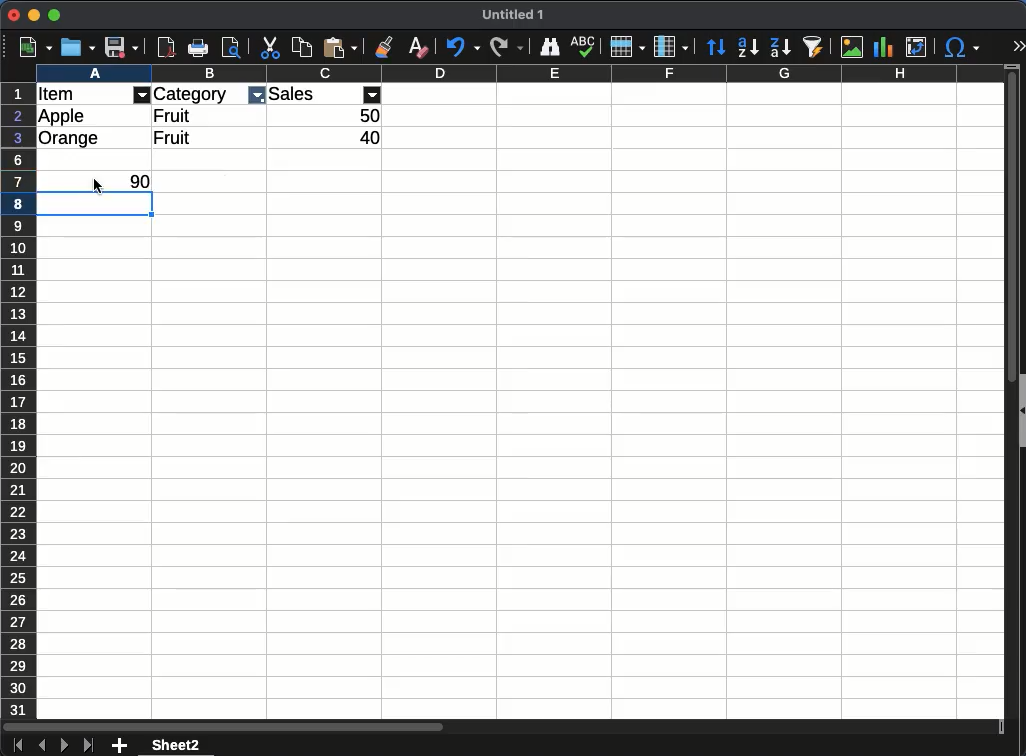 This screenshot has height=756, width=1026. What do you see at coordinates (625, 49) in the screenshot?
I see `row` at bounding box center [625, 49].